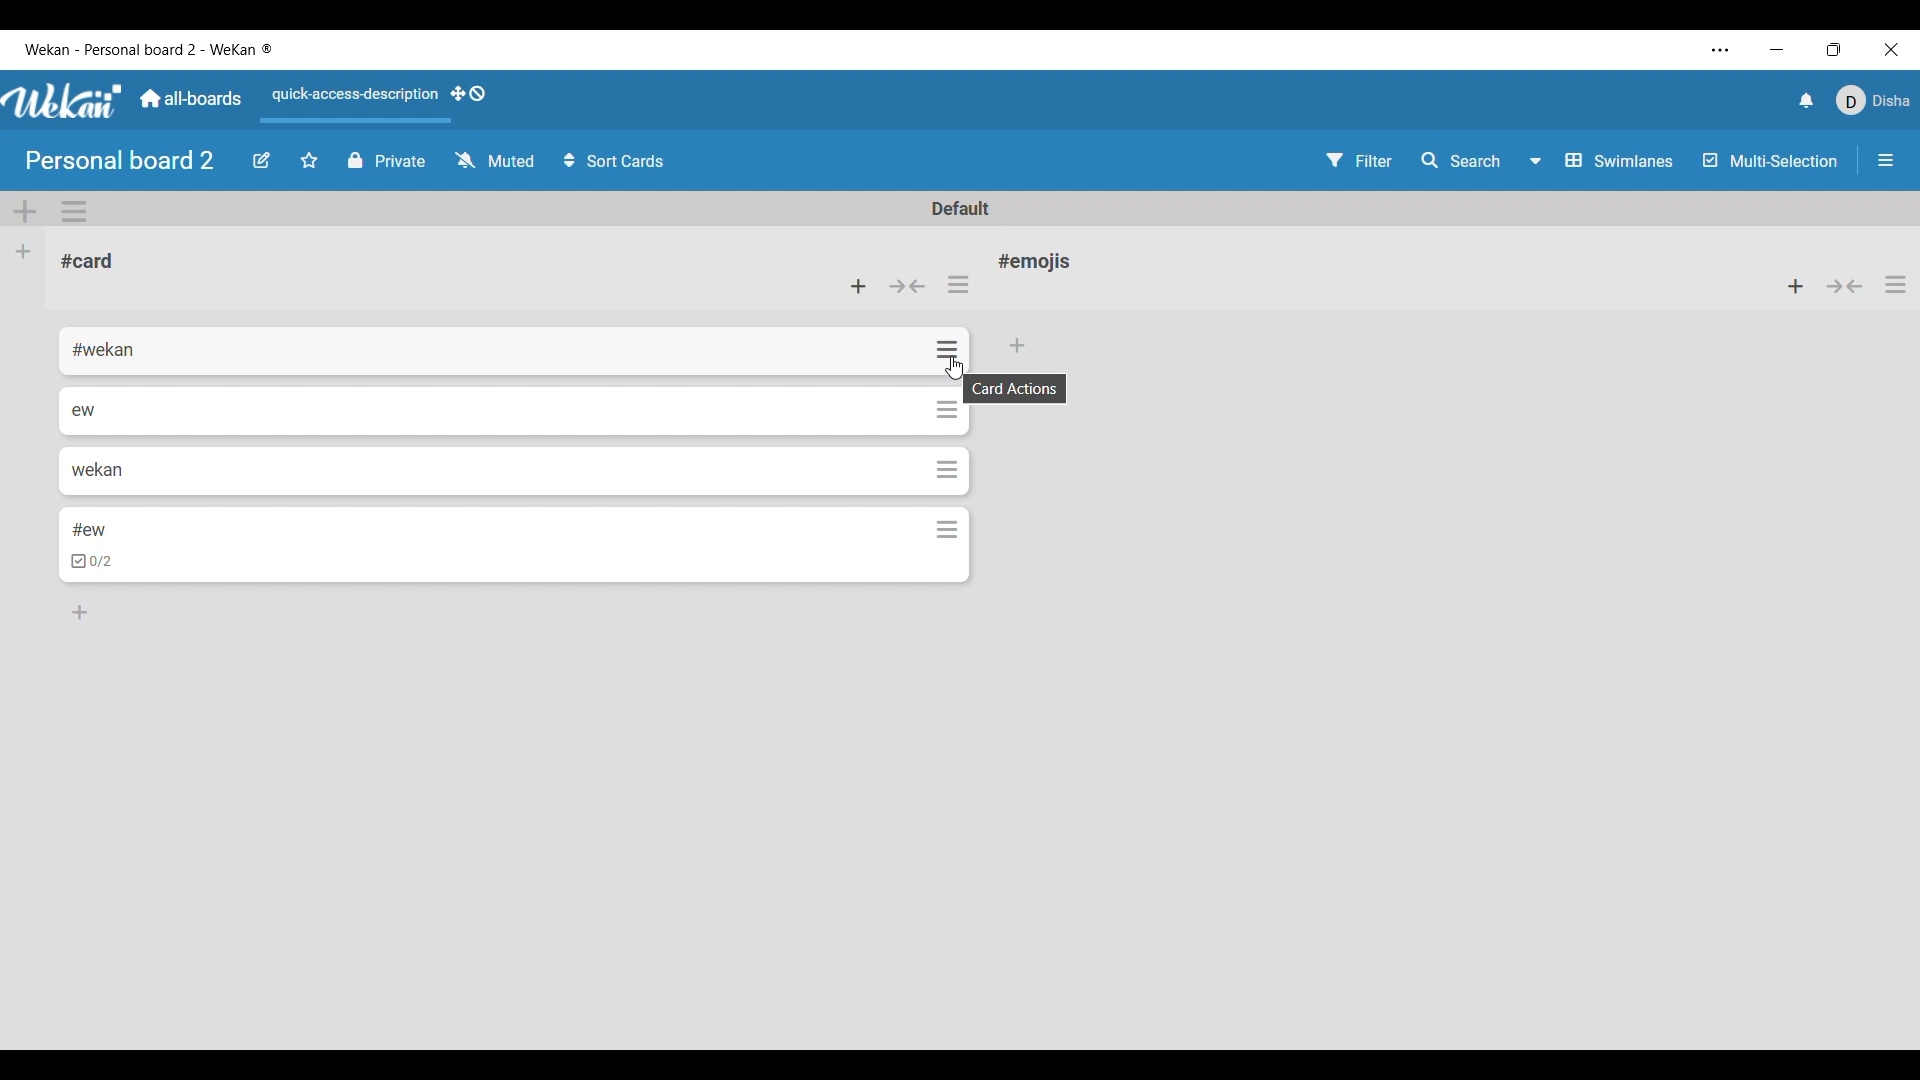  What do you see at coordinates (191, 98) in the screenshot?
I see `Go to common dashboard` at bounding box center [191, 98].